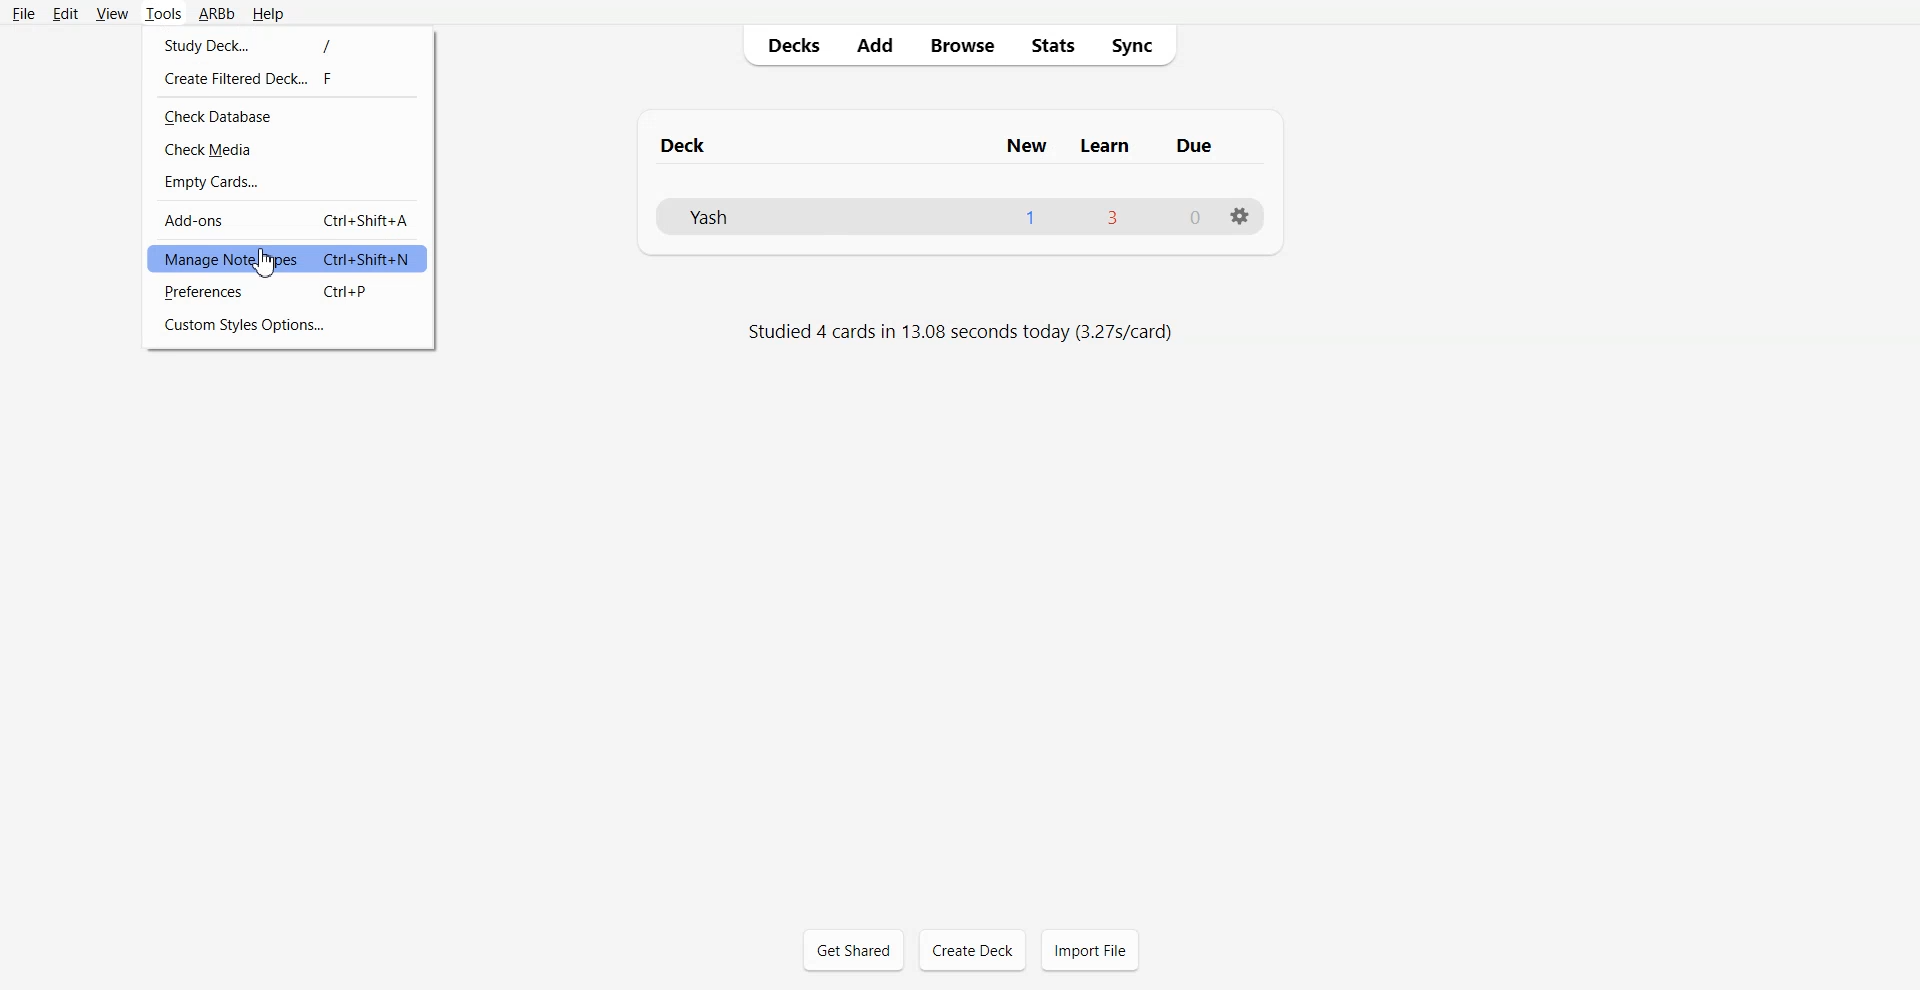 This screenshot has height=990, width=1920. I want to click on Edit, so click(66, 14).